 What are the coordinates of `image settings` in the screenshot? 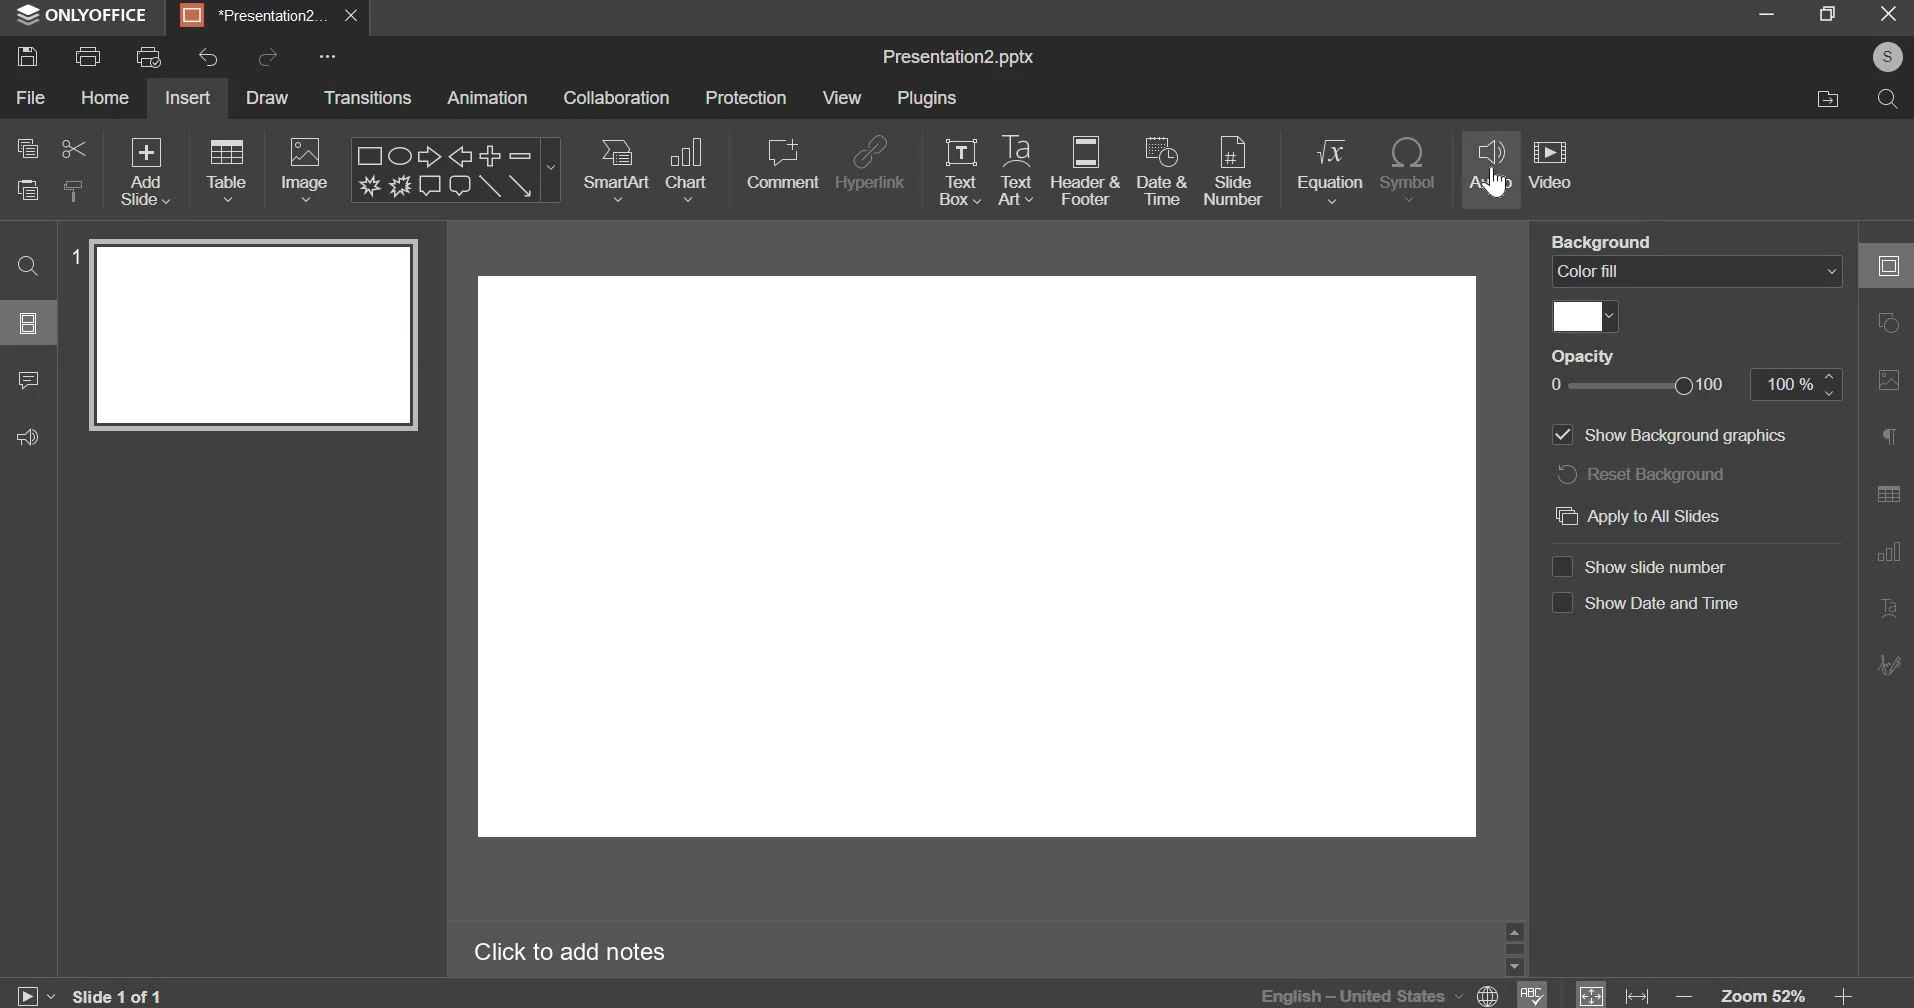 It's located at (1890, 380).